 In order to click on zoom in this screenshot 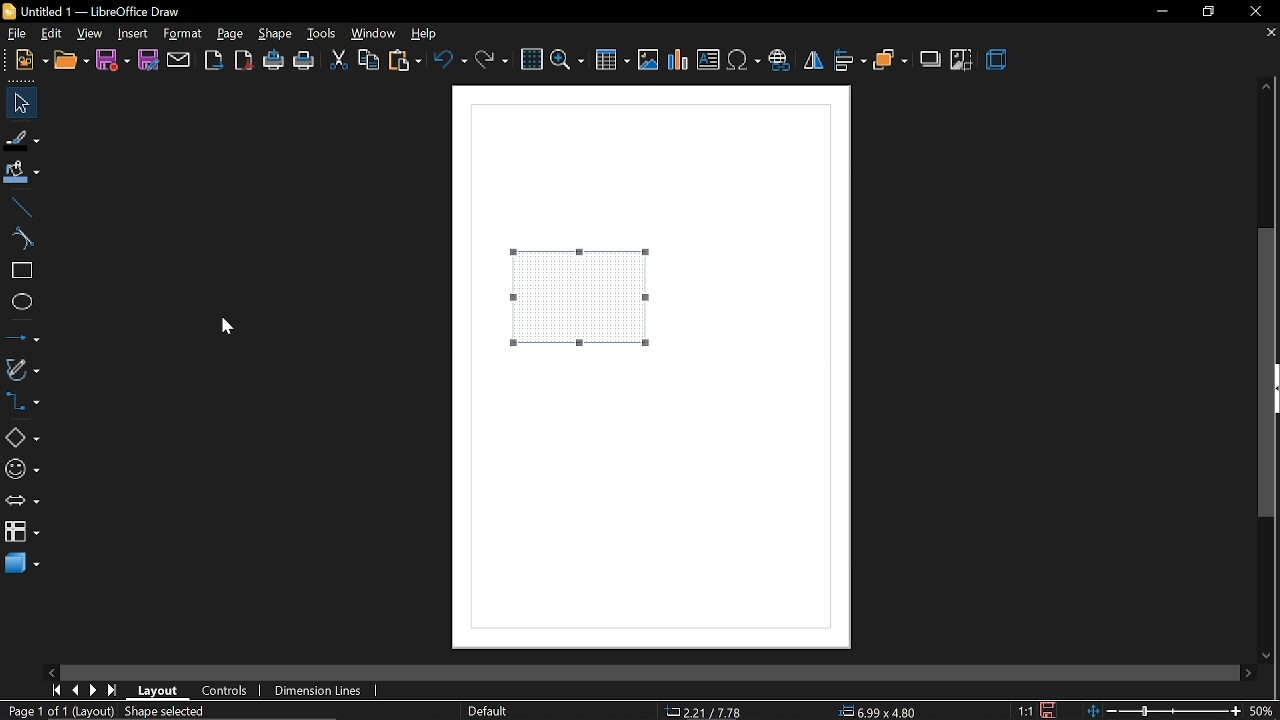, I will do `click(567, 60)`.